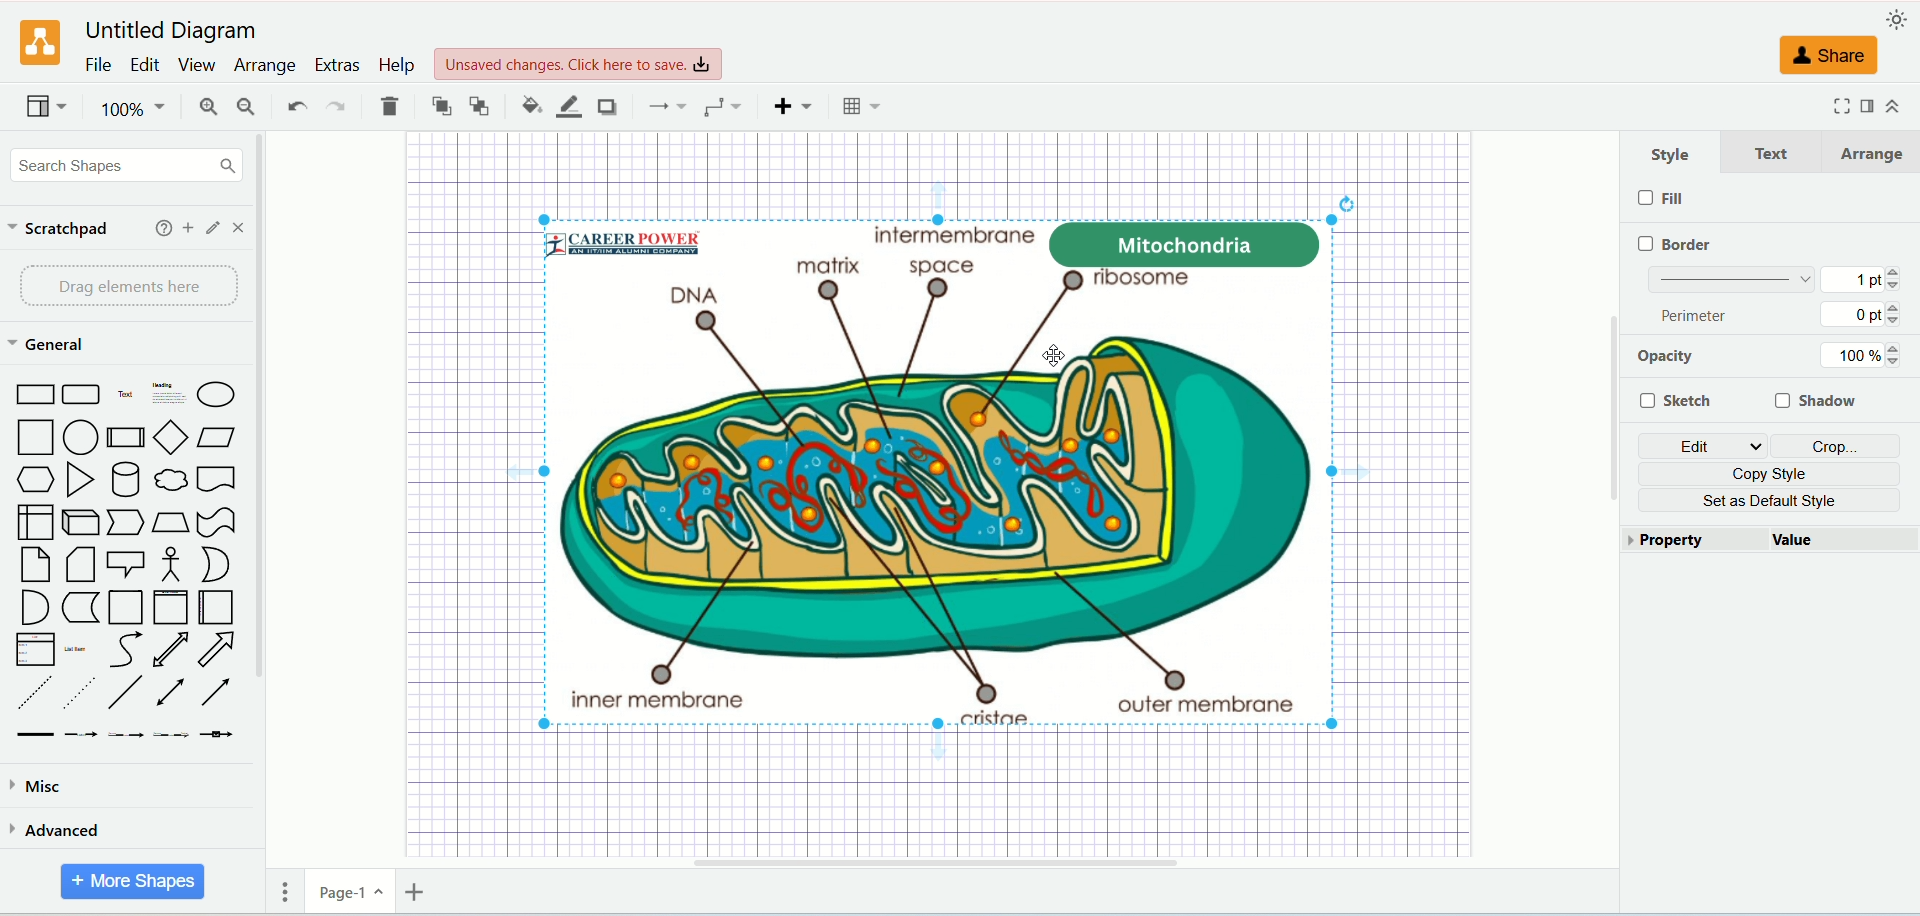 Image resolution: width=1920 pixels, height=916 pixels. Describe the element at coordinates (170, 481) in the screenshot. I see `Thought Bubble` at that location.